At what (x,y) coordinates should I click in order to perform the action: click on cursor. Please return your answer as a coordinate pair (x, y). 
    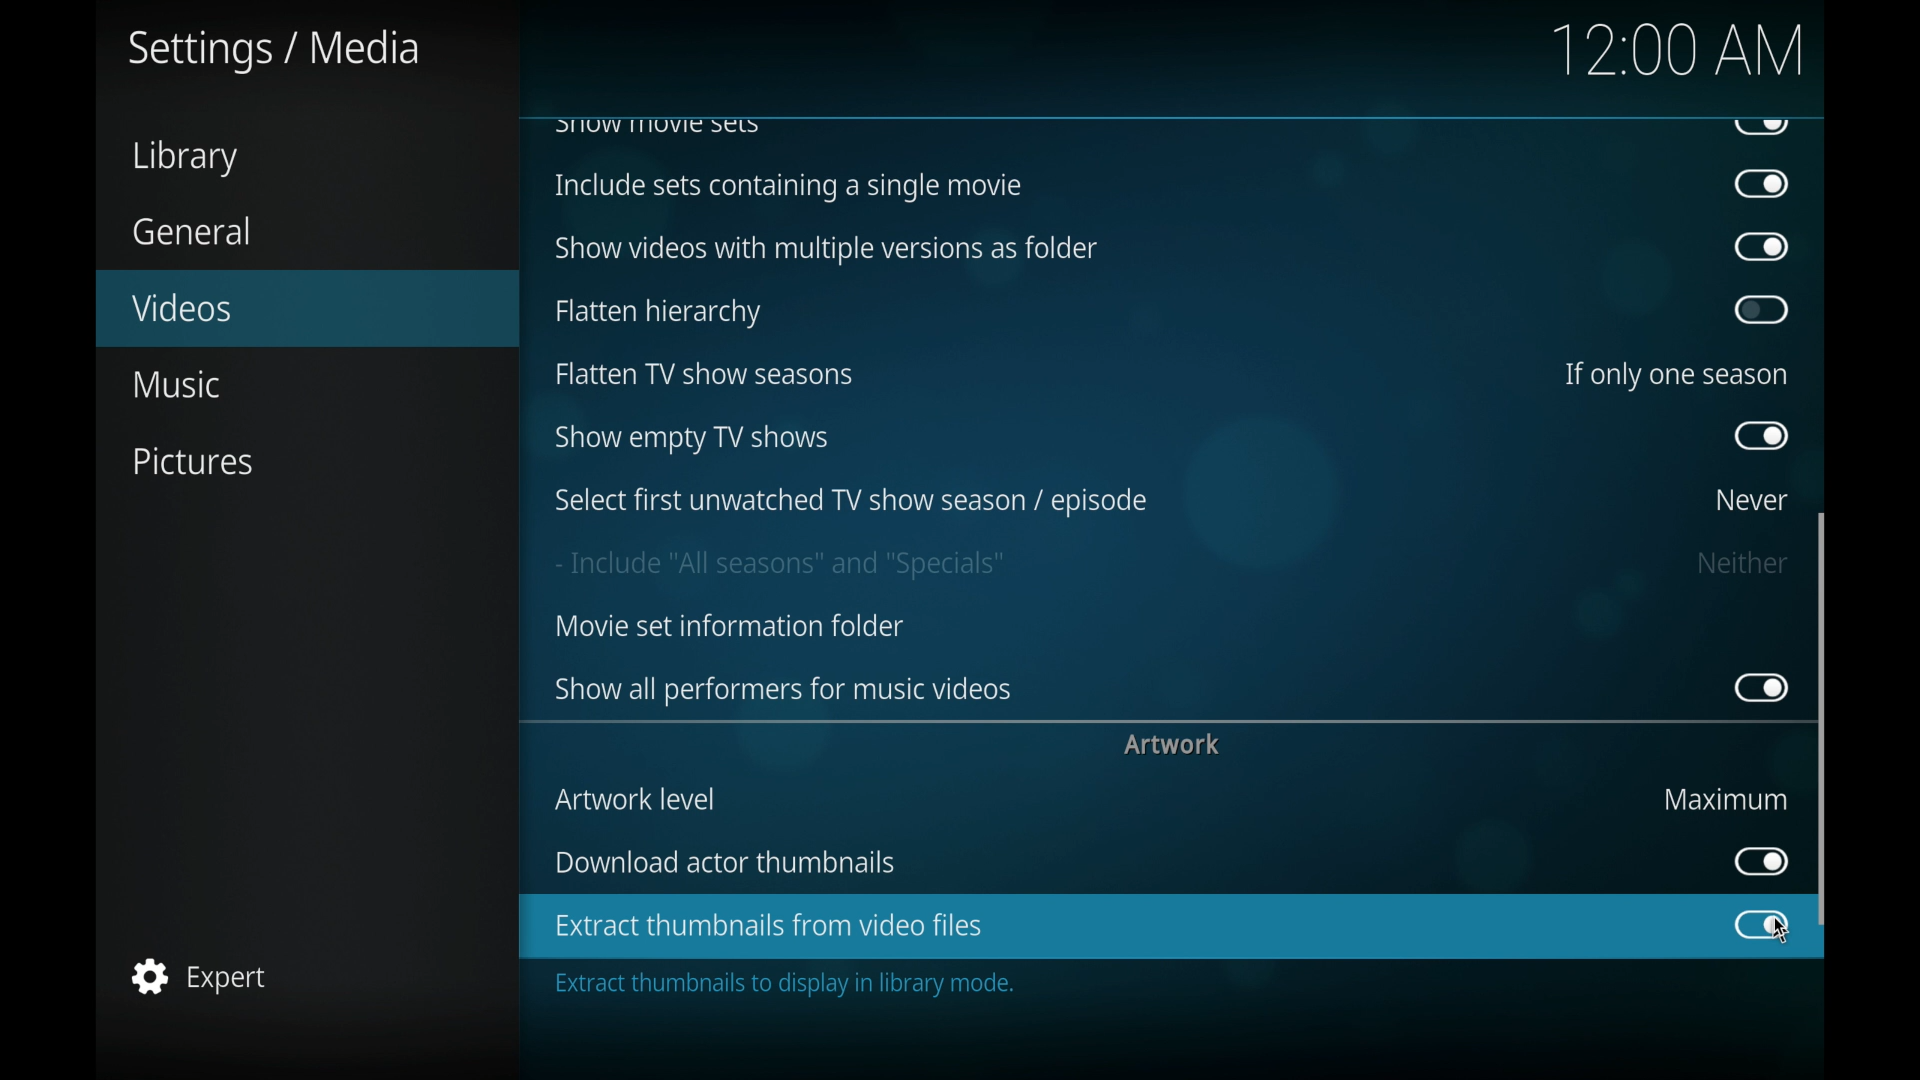
    Looking at the image, I should click on (1781, 929).